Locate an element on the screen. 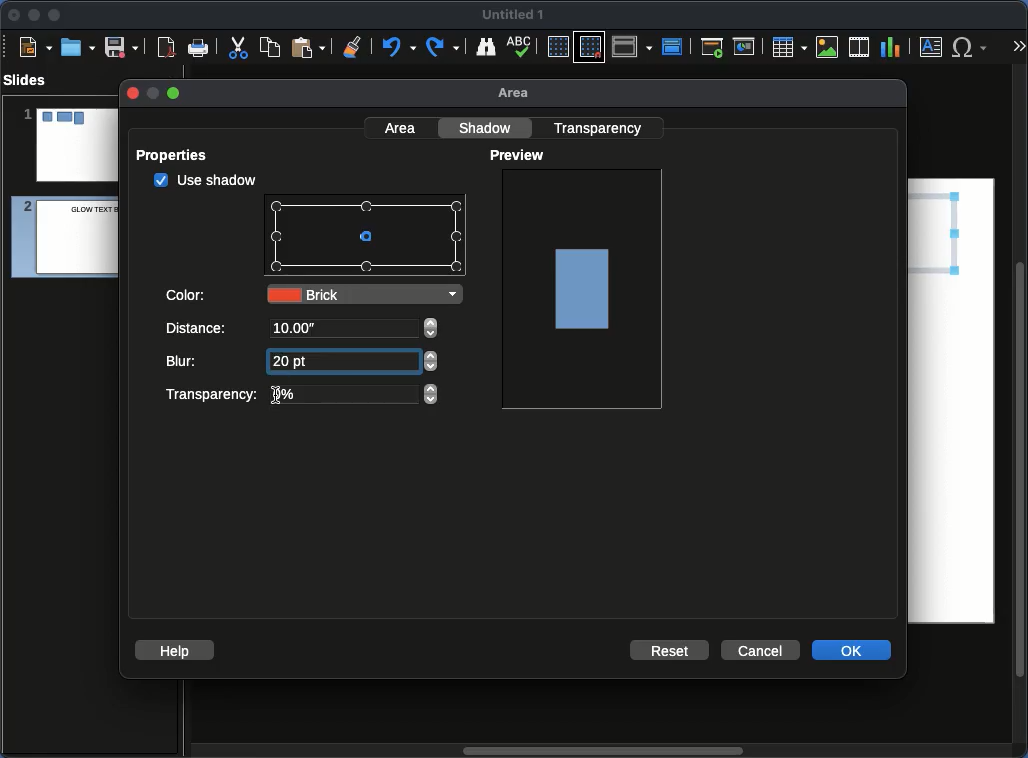  maximize is located at coordinates (175, 94).